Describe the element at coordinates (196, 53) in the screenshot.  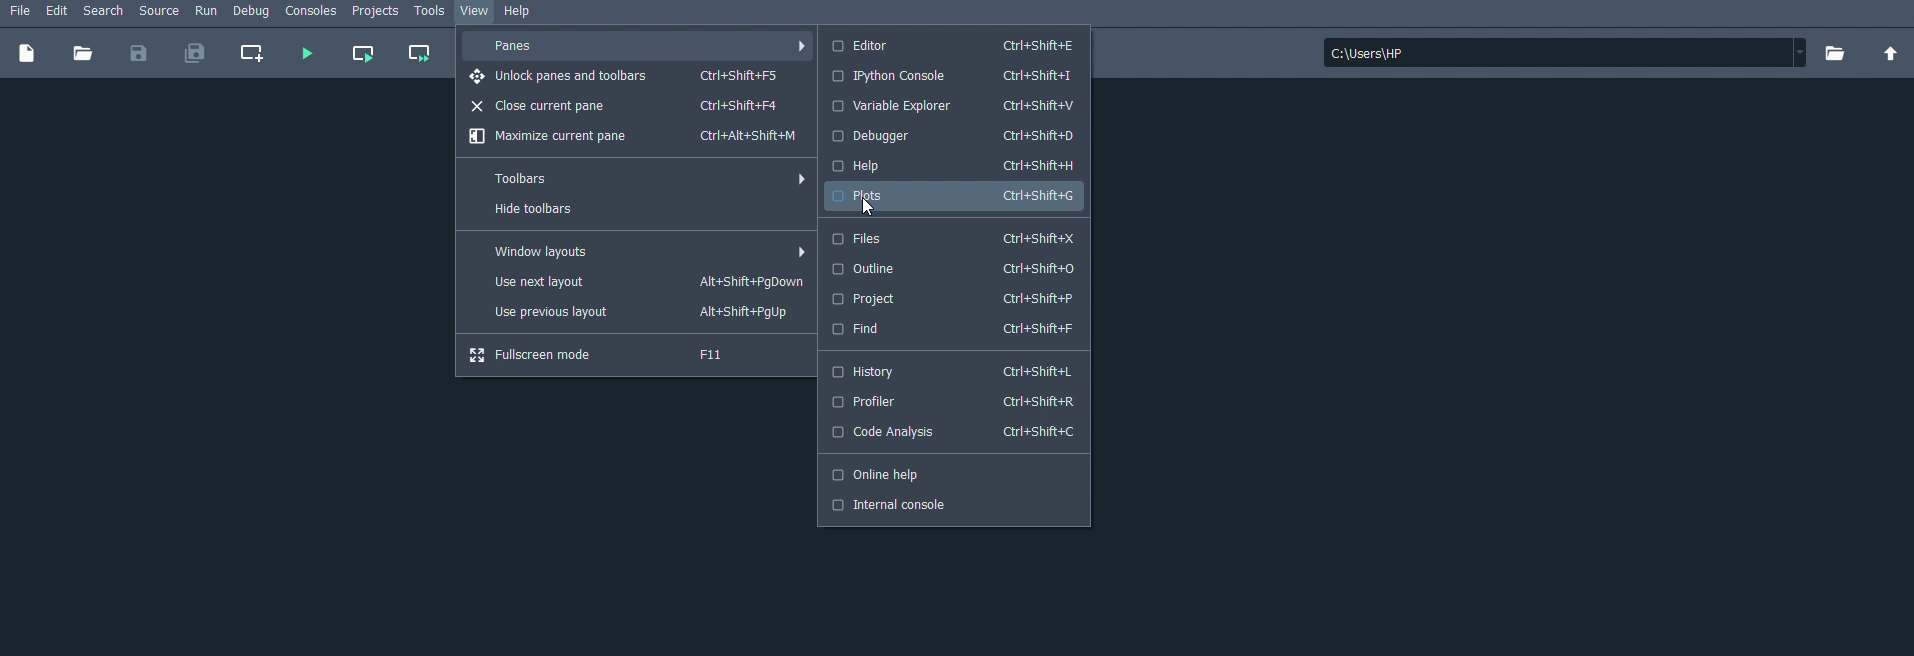
I see `Save all files` at that location.